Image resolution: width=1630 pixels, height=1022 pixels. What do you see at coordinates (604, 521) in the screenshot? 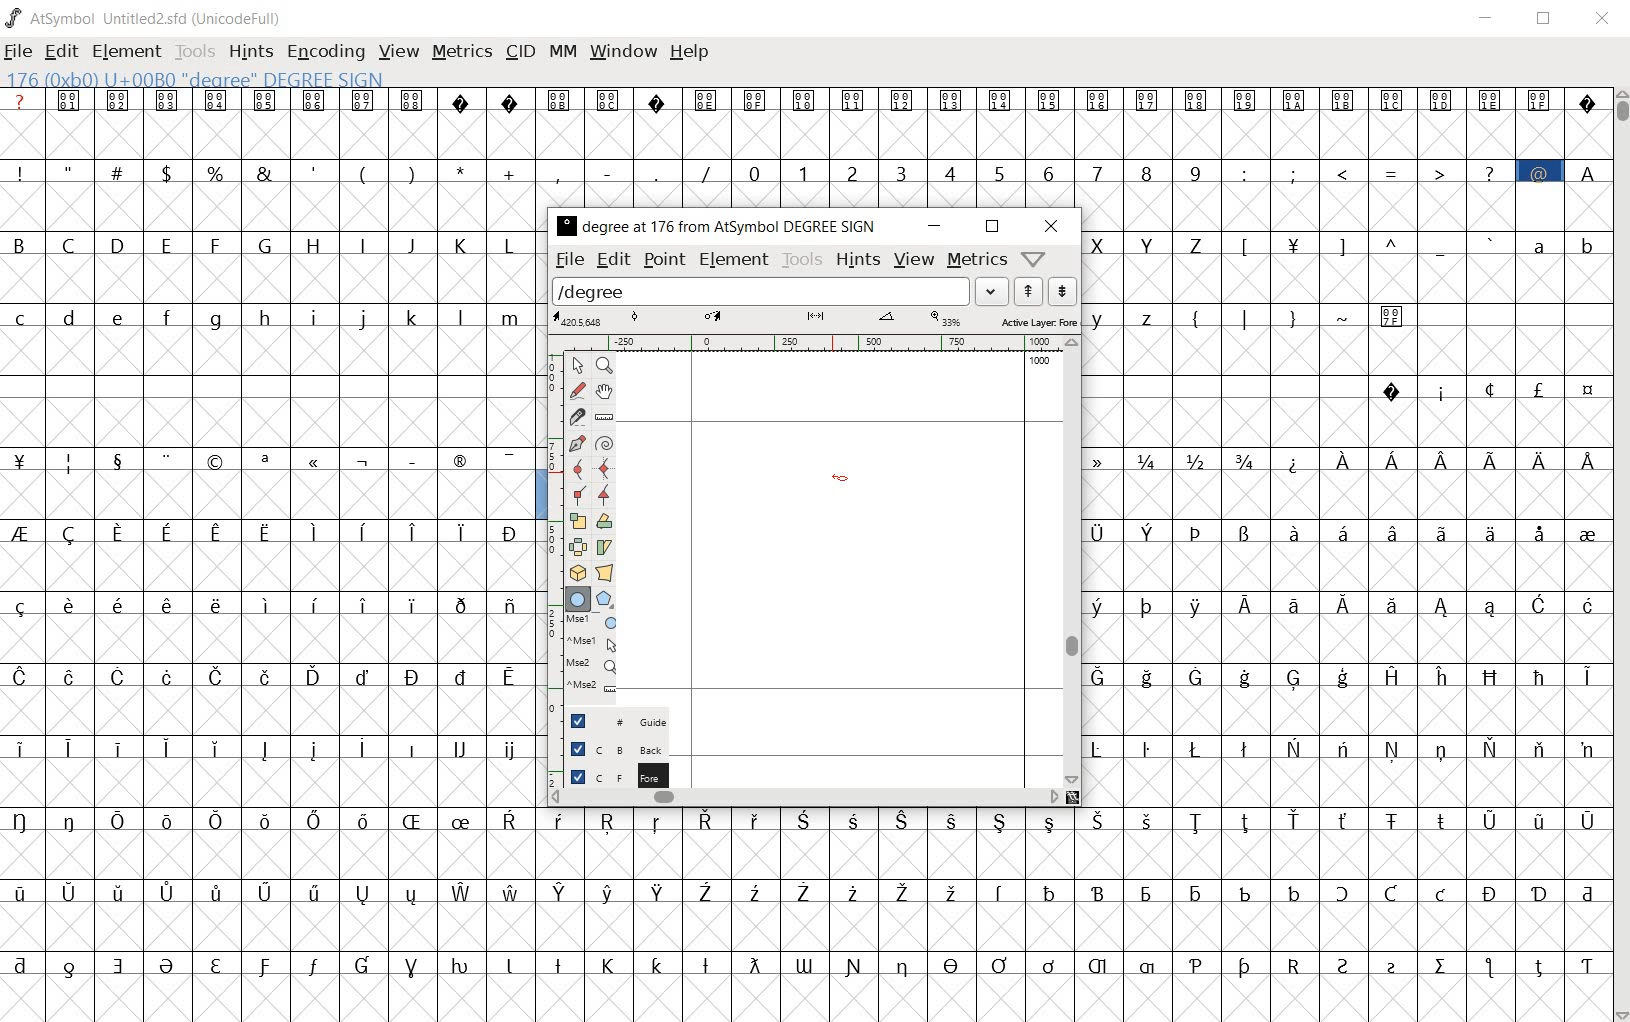
I see `Rotate the selection` at bounding box center [604, 521].